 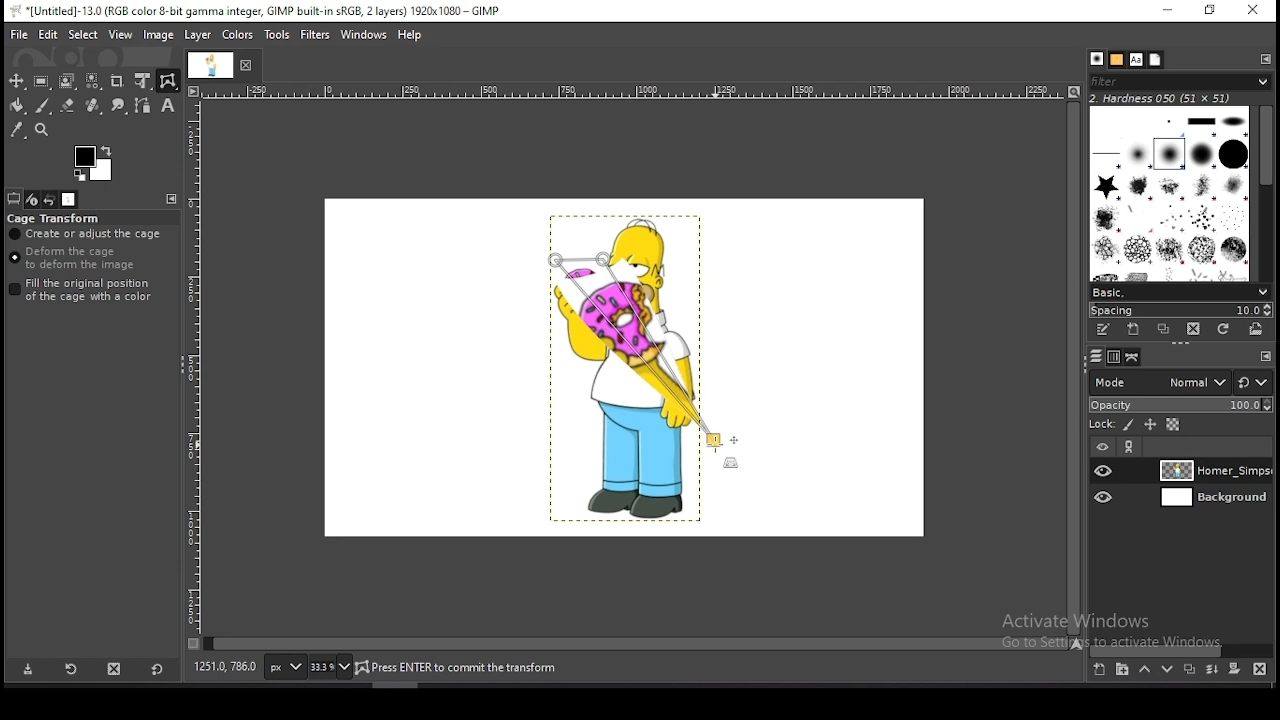 What do you see at coordinates (1155, 381) in the screenshot?
I see `blend mode` at bounding box center [1155, 381].